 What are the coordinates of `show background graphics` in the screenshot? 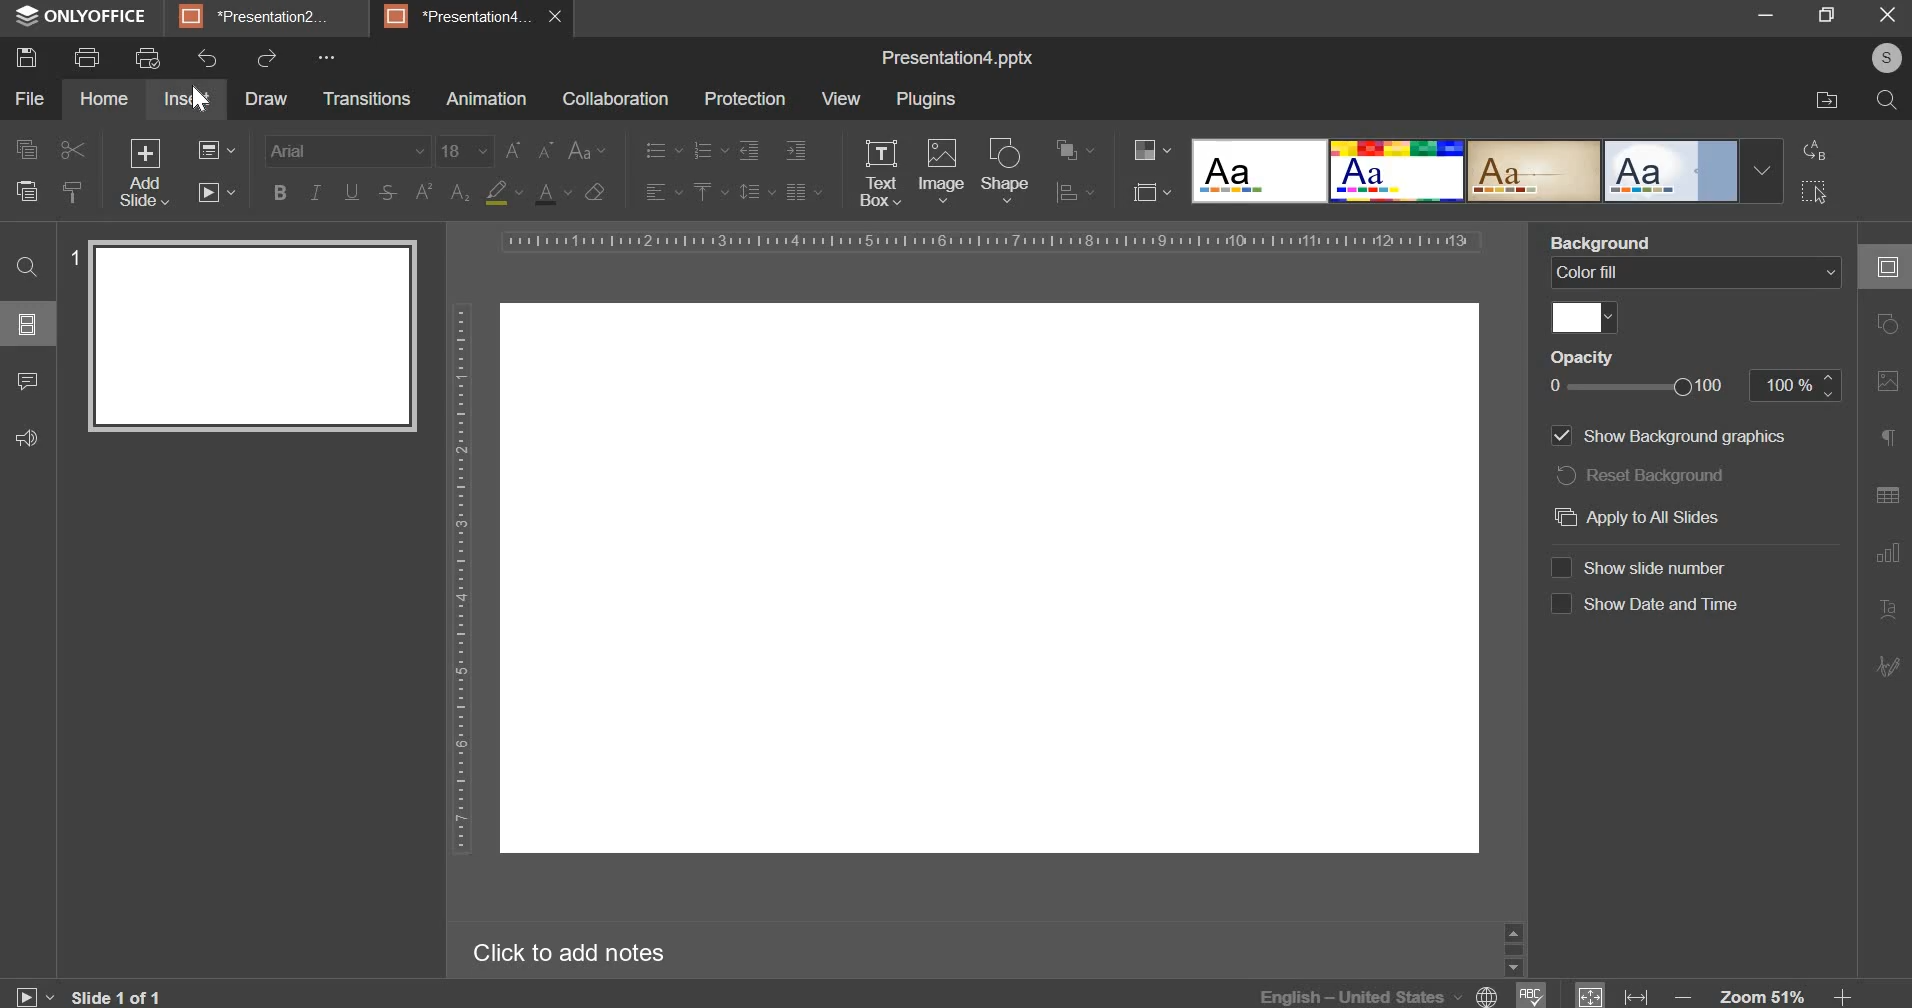 It's located at (1674, 436).